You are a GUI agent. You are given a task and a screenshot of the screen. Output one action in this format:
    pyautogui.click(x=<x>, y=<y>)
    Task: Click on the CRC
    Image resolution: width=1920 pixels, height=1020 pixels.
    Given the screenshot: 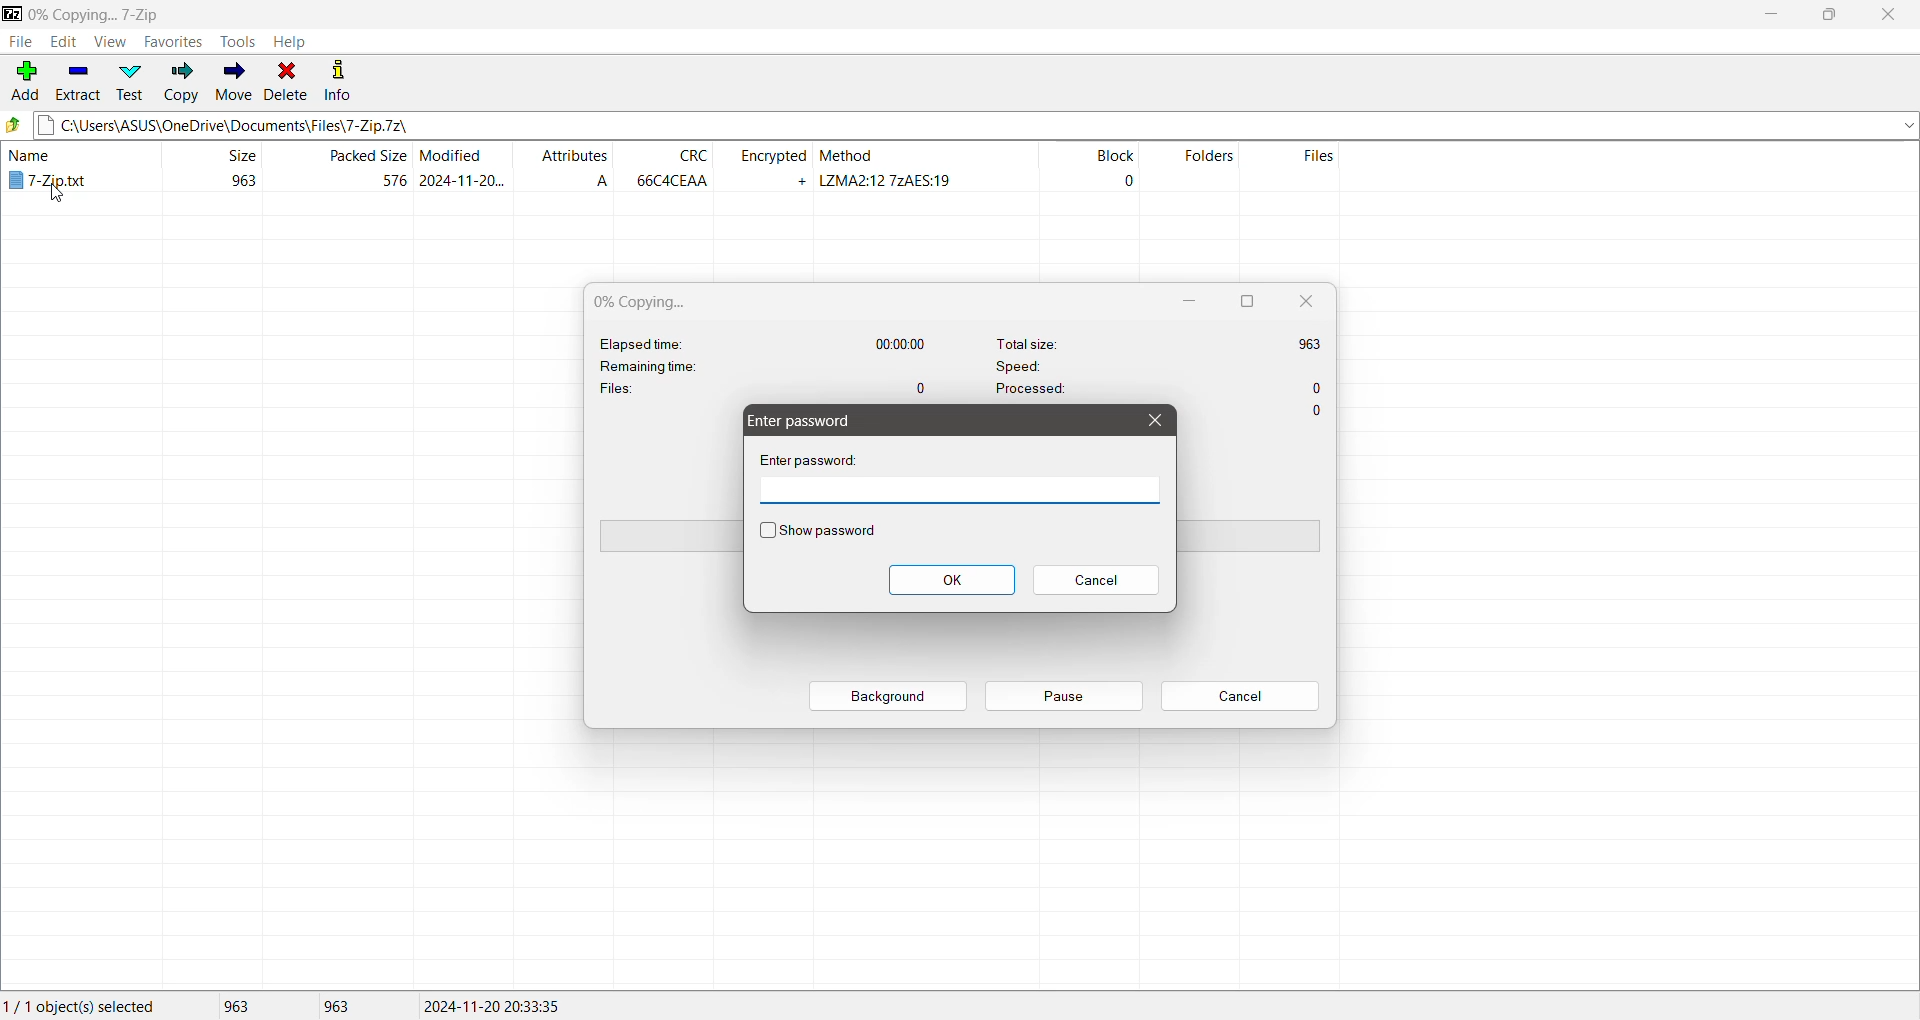 What is the action you would take?
    pyautogui.click(x=670, y=168)
    